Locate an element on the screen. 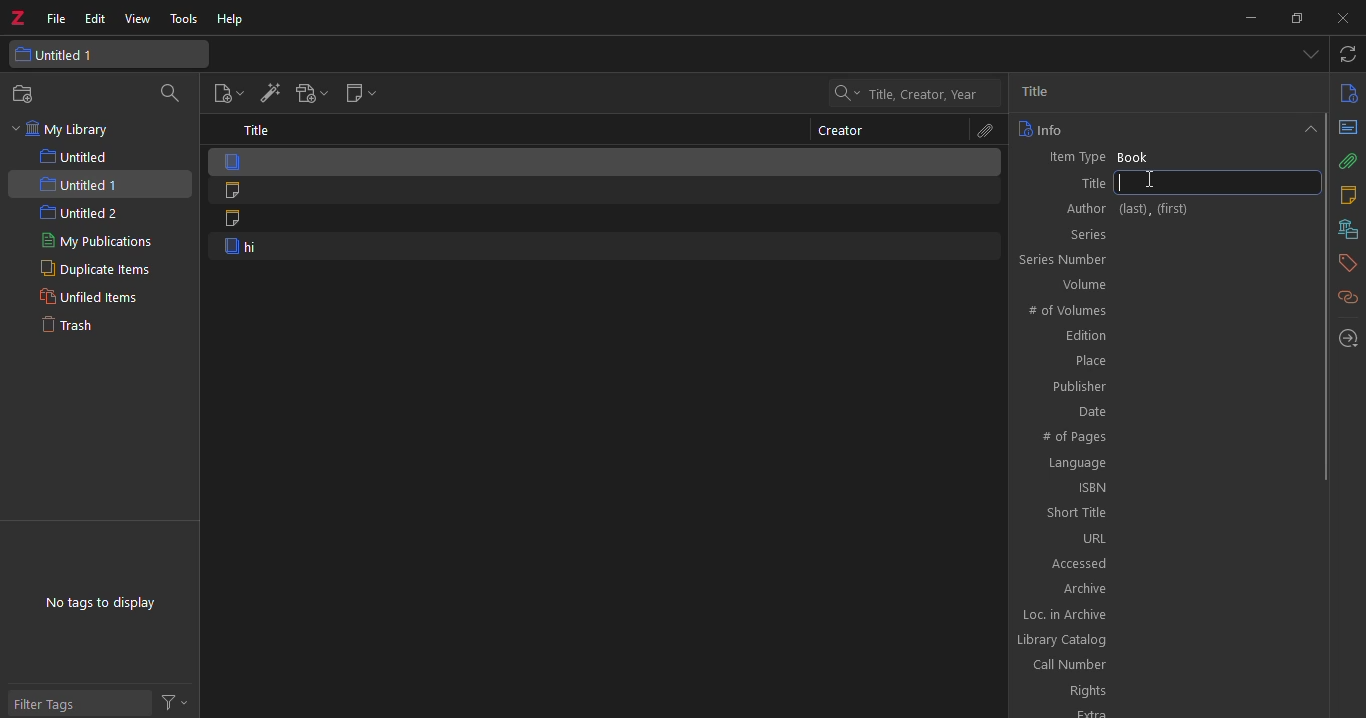  add item is located at coordinates (268, 95).